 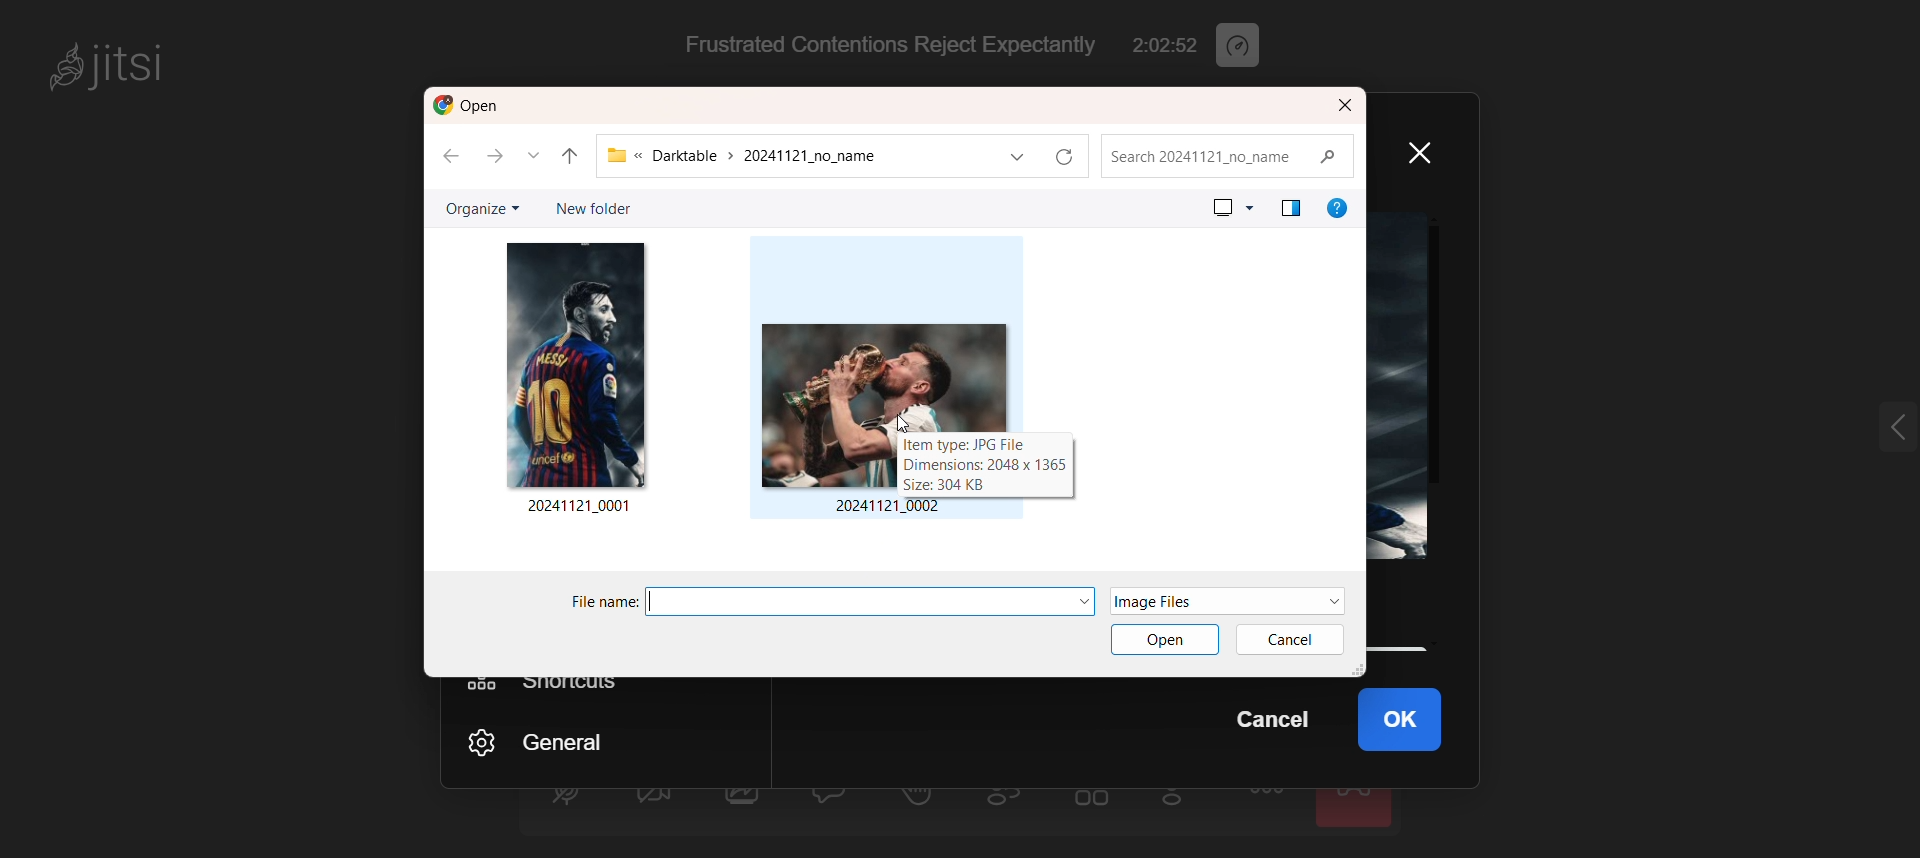 What do you see at coordinates (588, 207) in the screenshot?
I see `new folder` at bounding box center [588, 207].